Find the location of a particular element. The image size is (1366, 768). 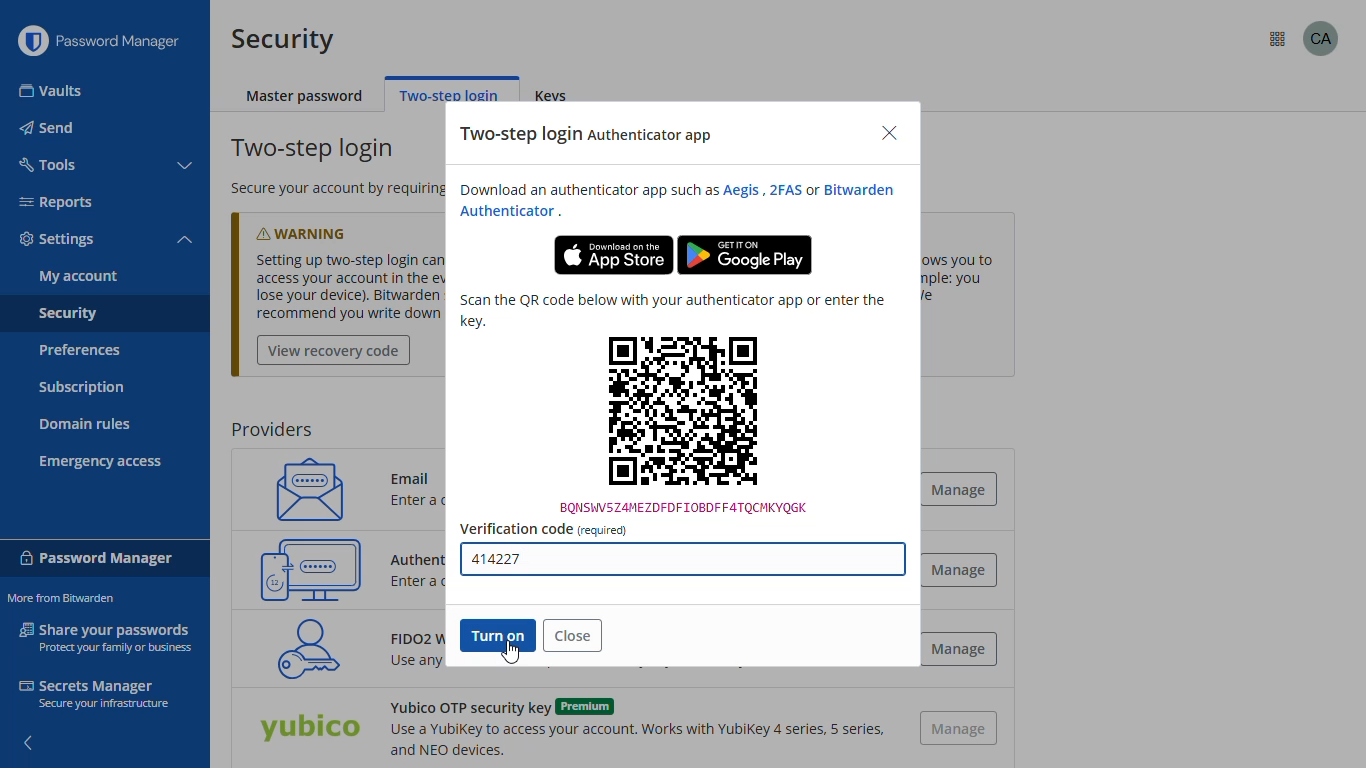

keys is located at coordinates (557, 97).